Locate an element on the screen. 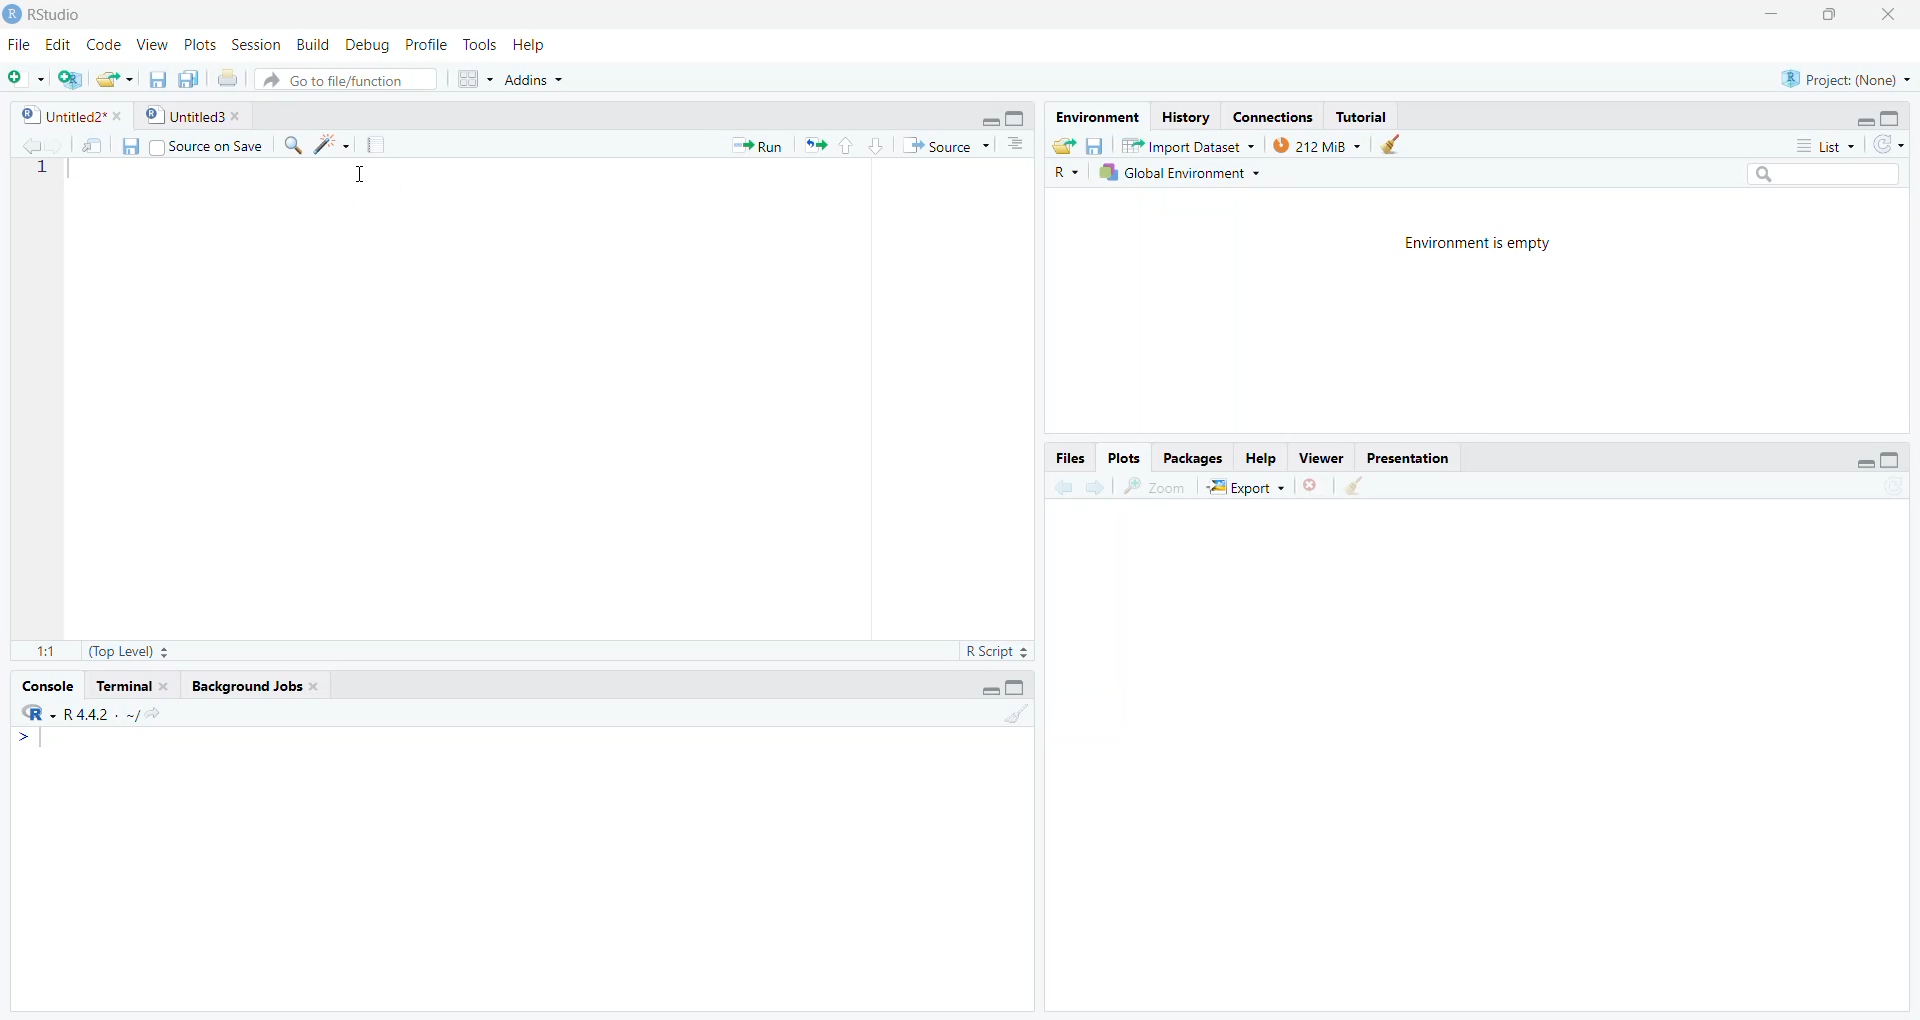  save all open documents is located at coordinates (192, 80).